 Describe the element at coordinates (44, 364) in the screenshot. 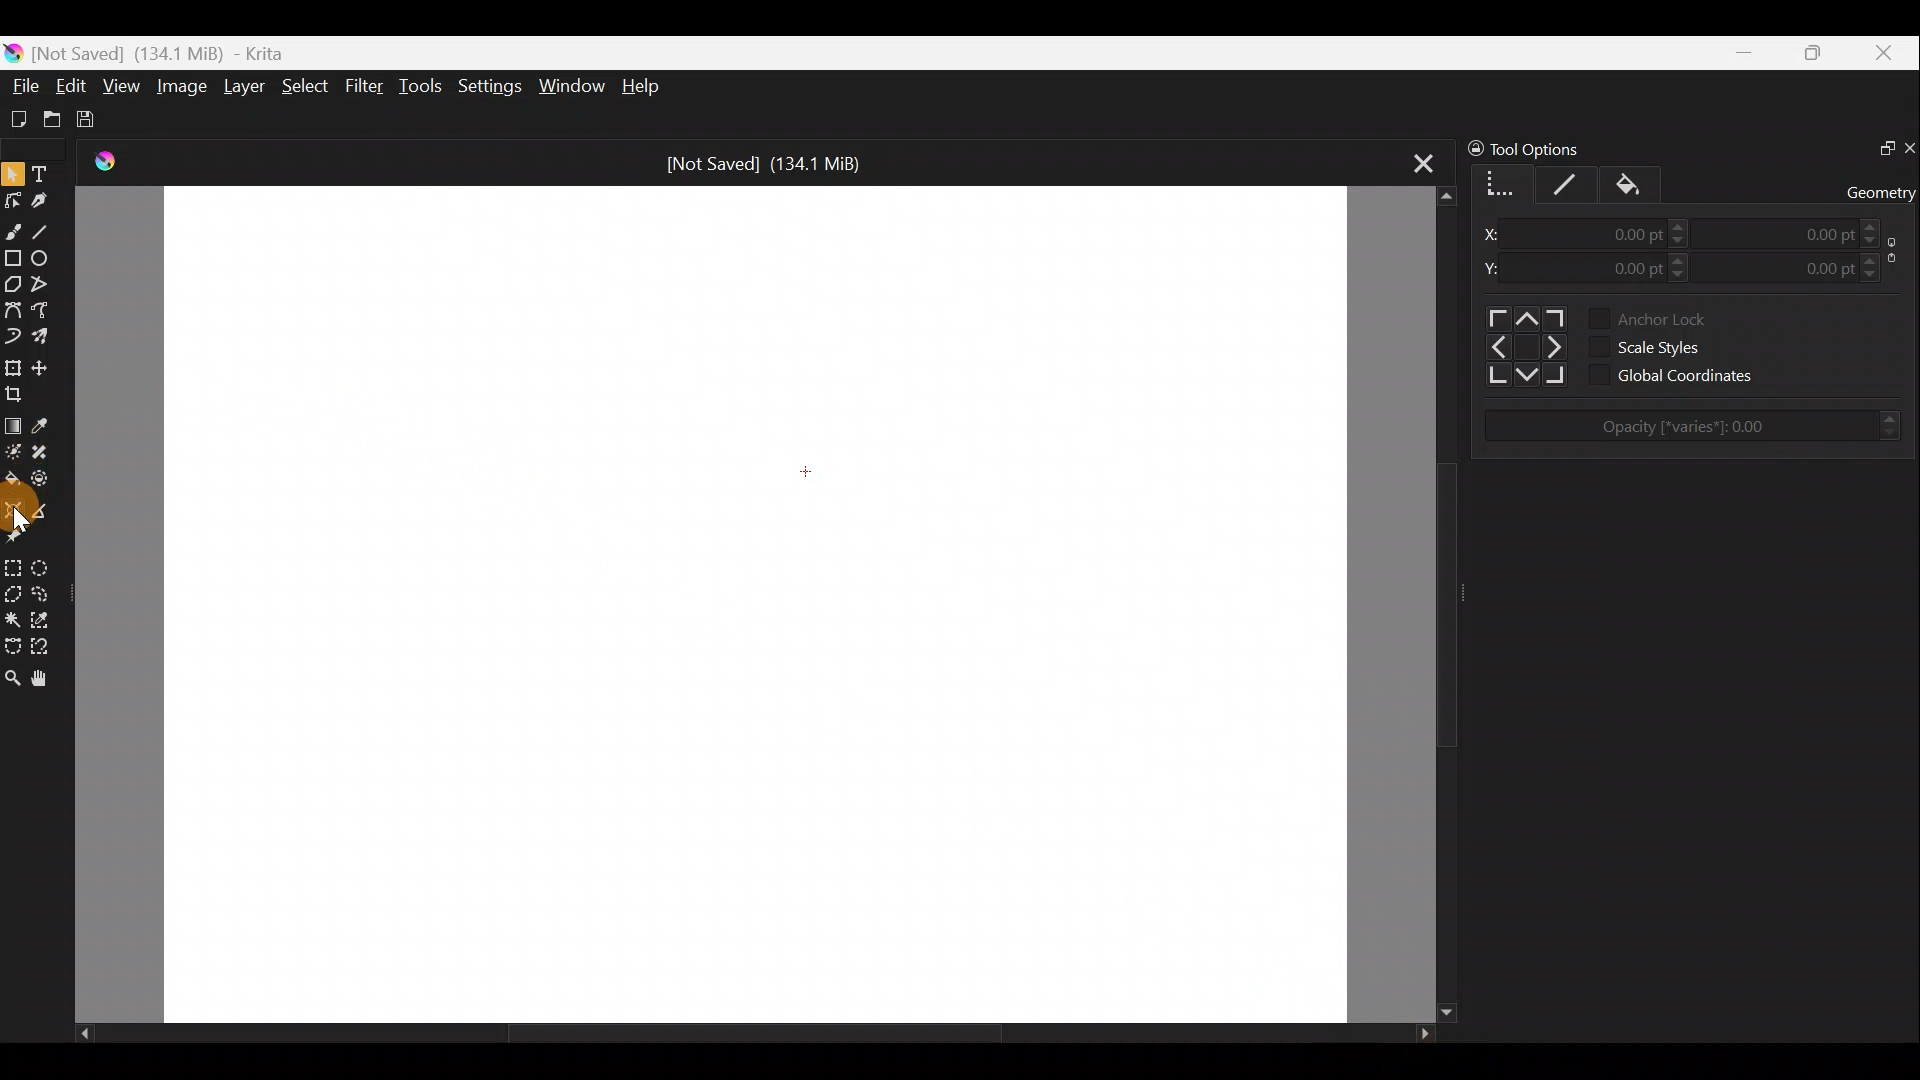

I see `Move a layer` at that location.